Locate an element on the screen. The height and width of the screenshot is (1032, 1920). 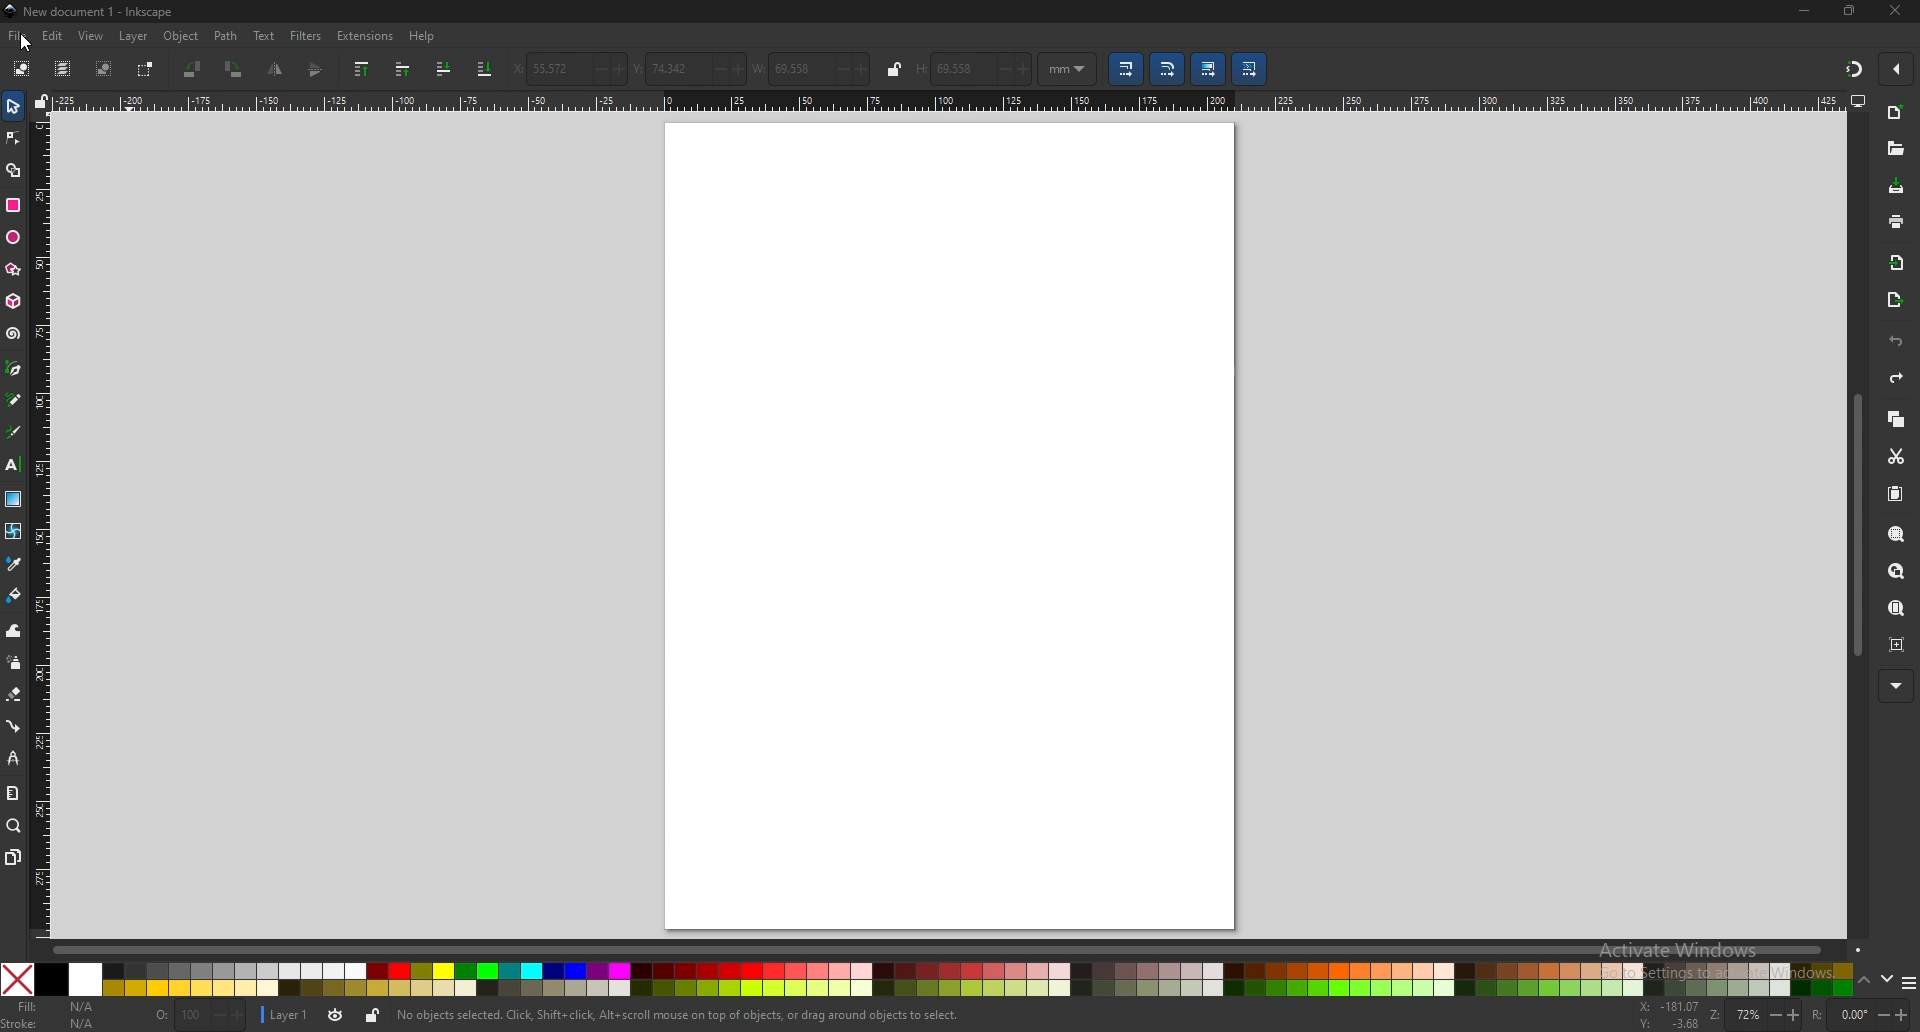
display options is located at coordinates (1858, 101).